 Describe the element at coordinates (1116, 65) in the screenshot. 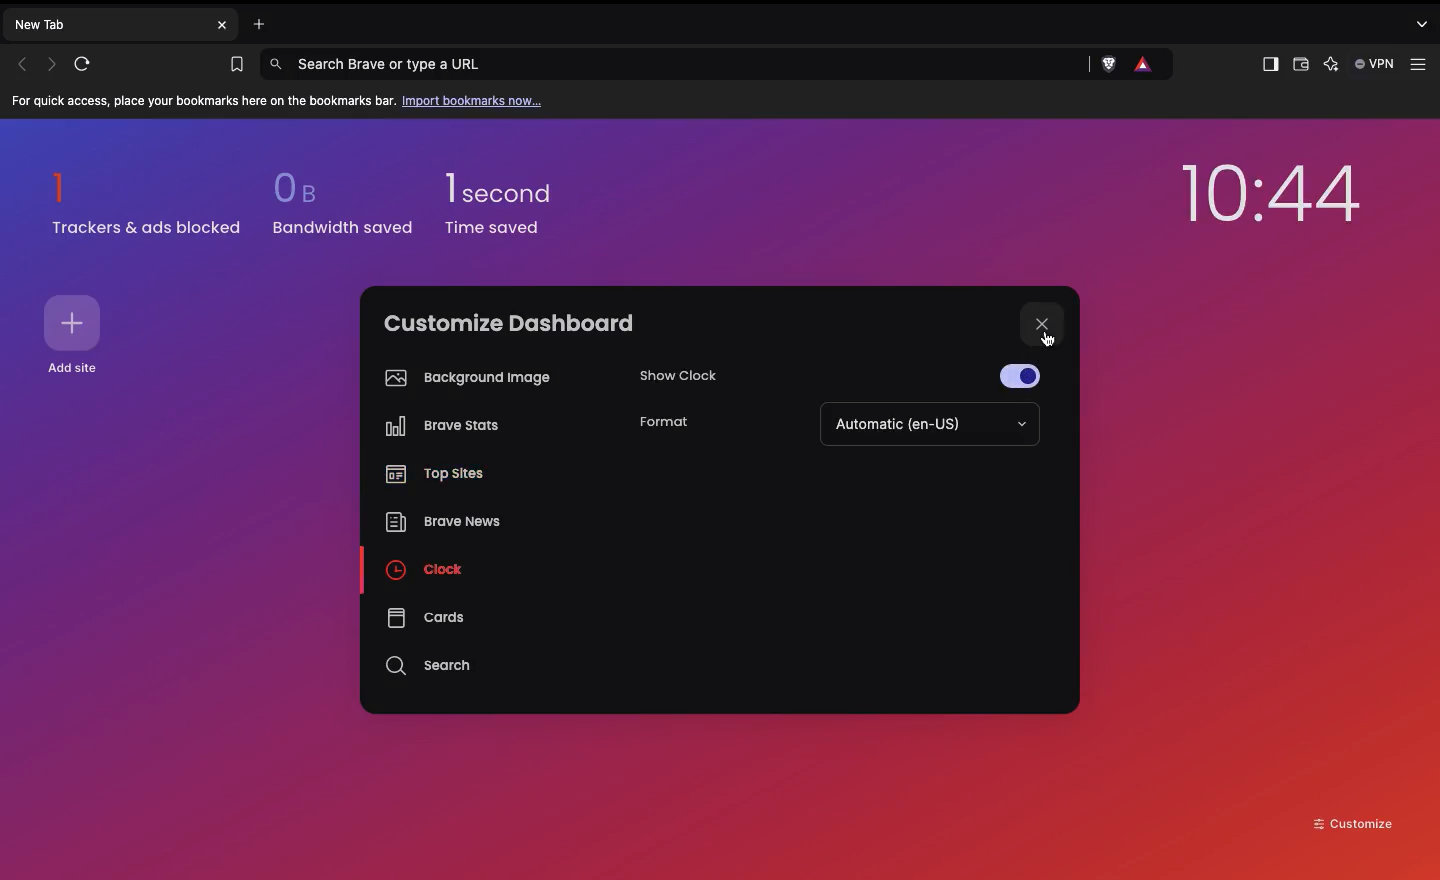

I see `Brave shields` at that location.